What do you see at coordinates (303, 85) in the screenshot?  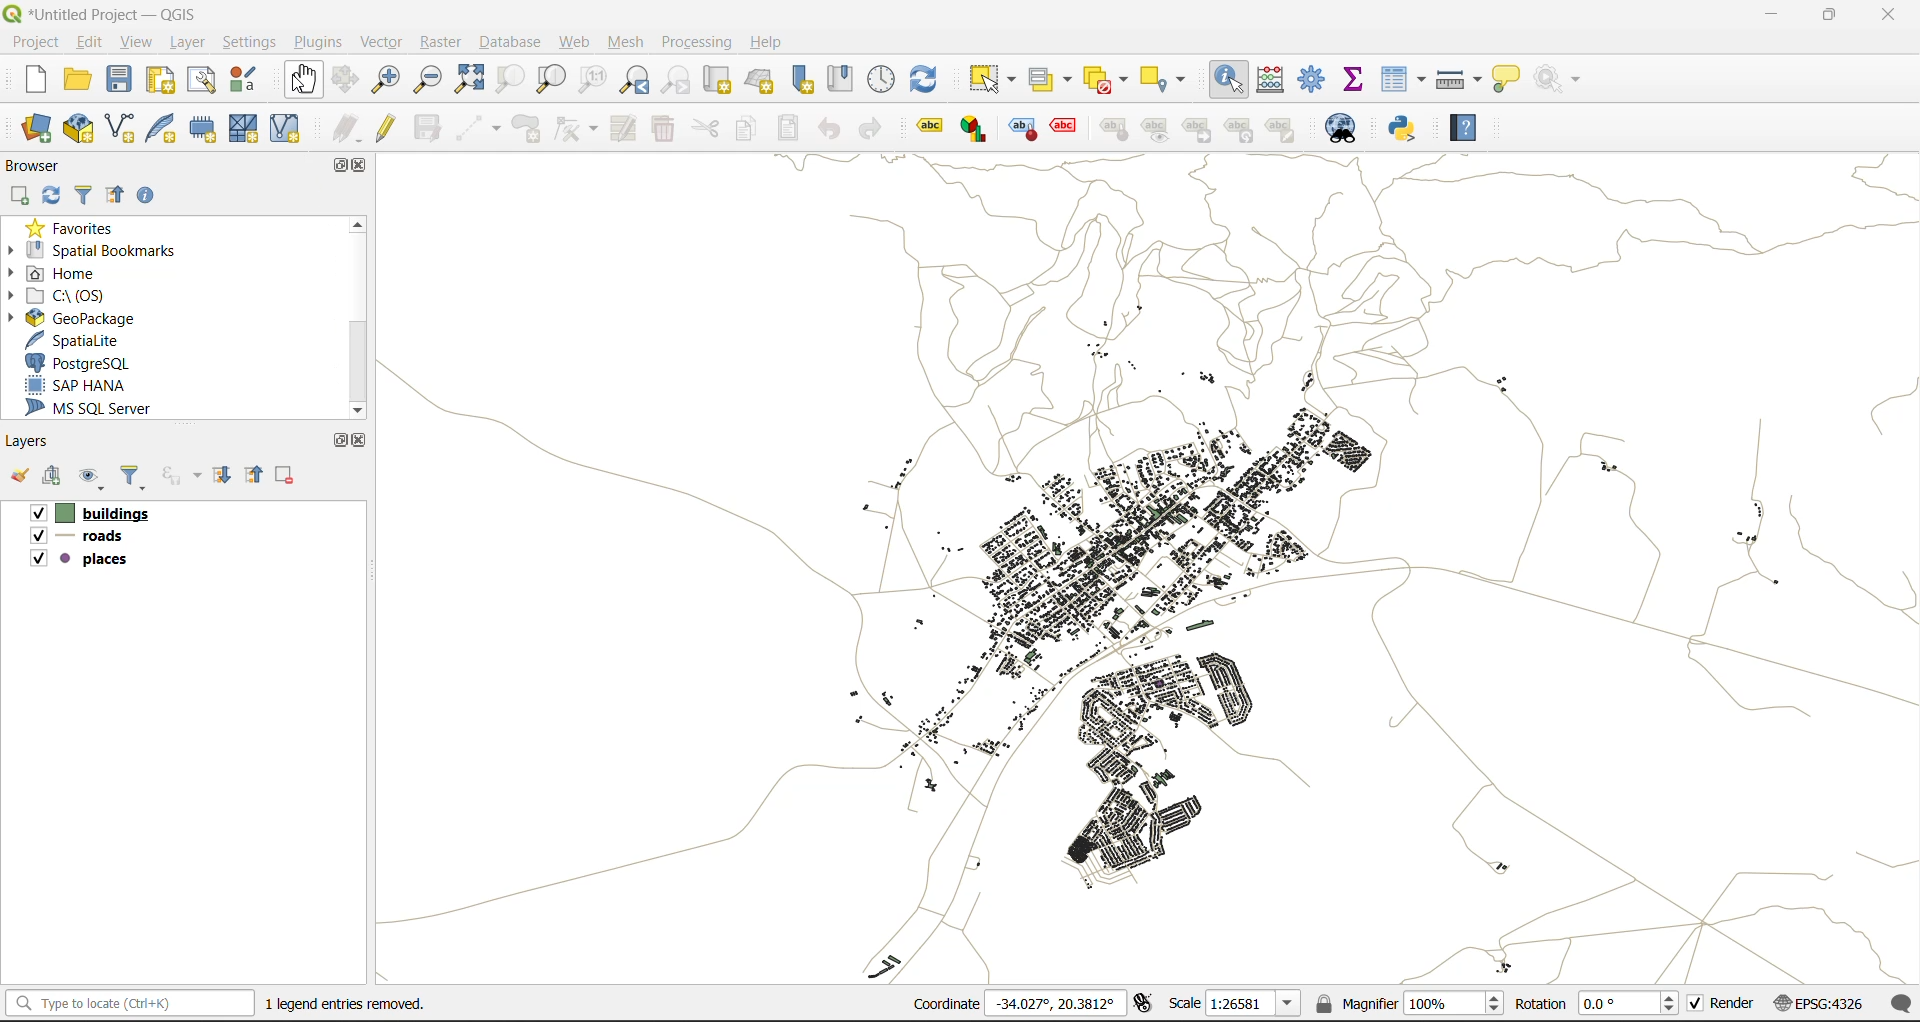 I see `cursor` at bounding box center [303, 85].